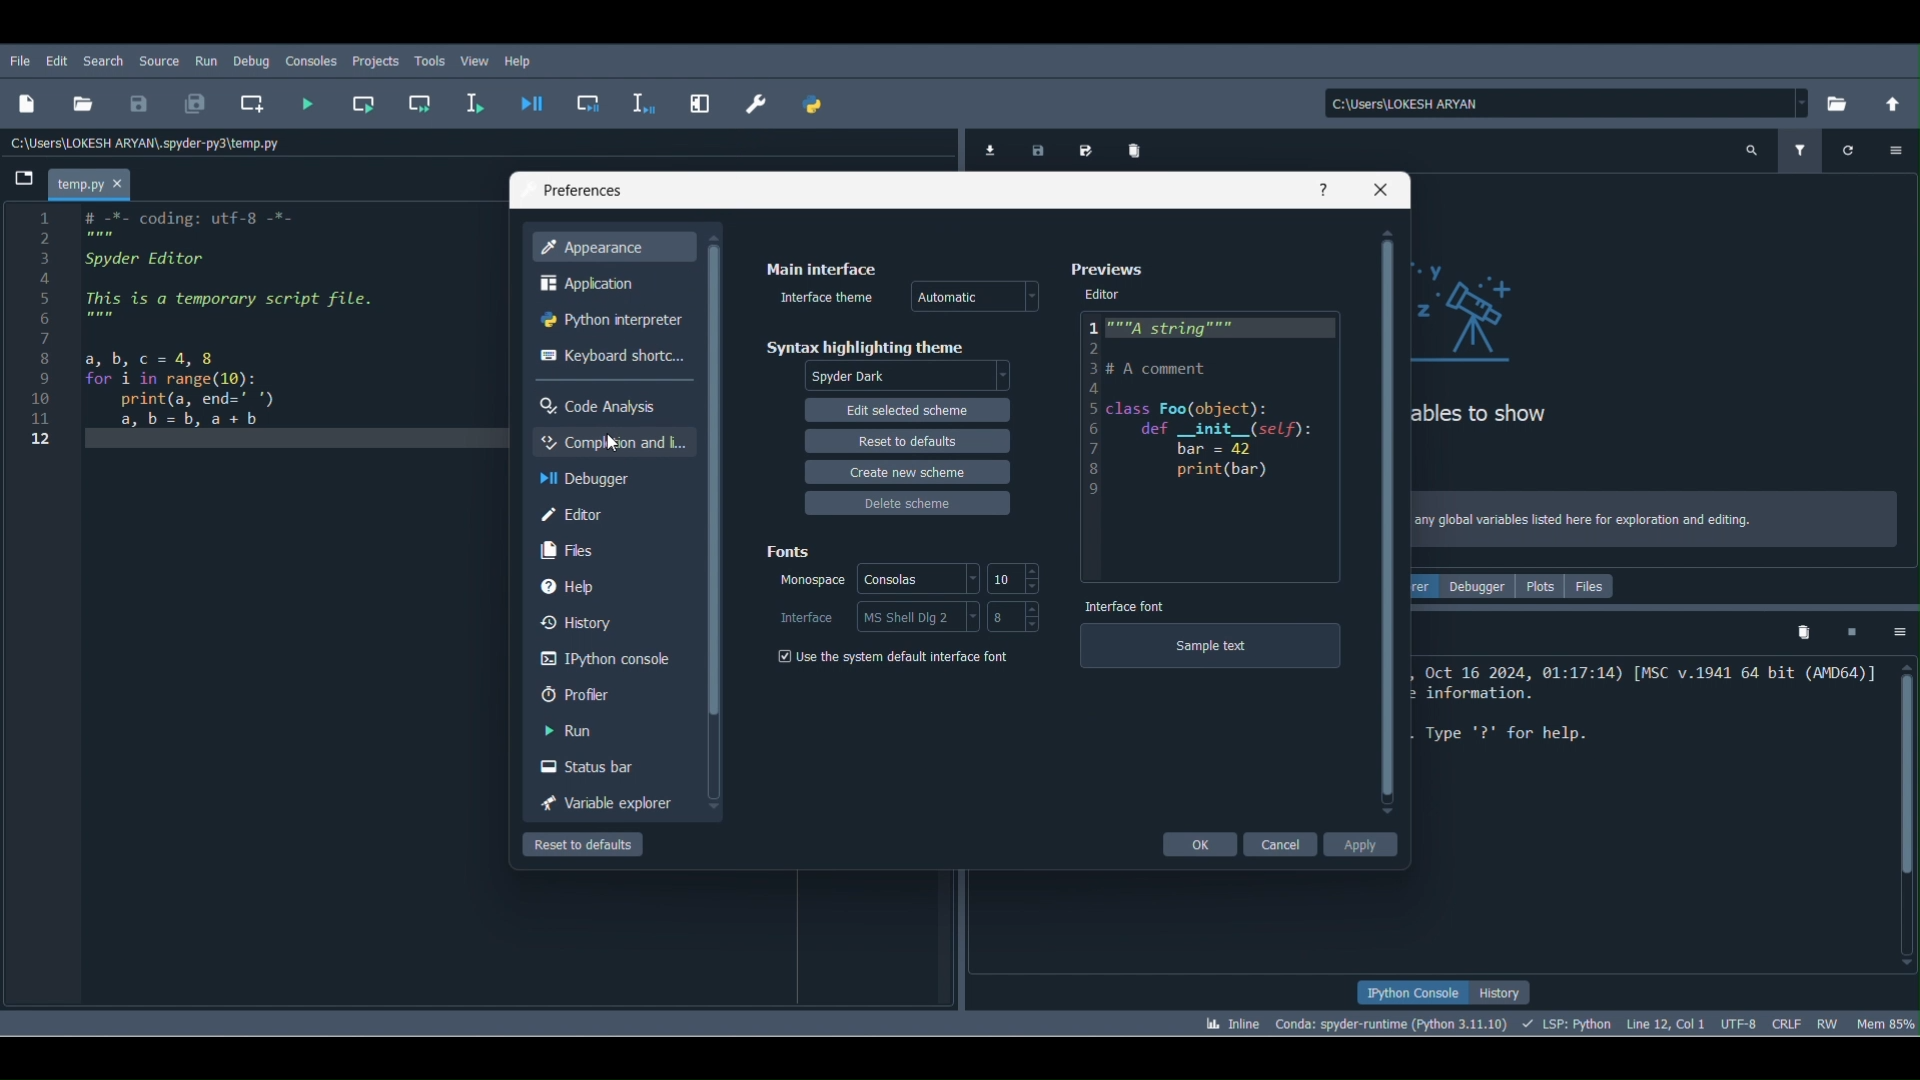  I want to click on Debug selection or current line, so click(646, 105).